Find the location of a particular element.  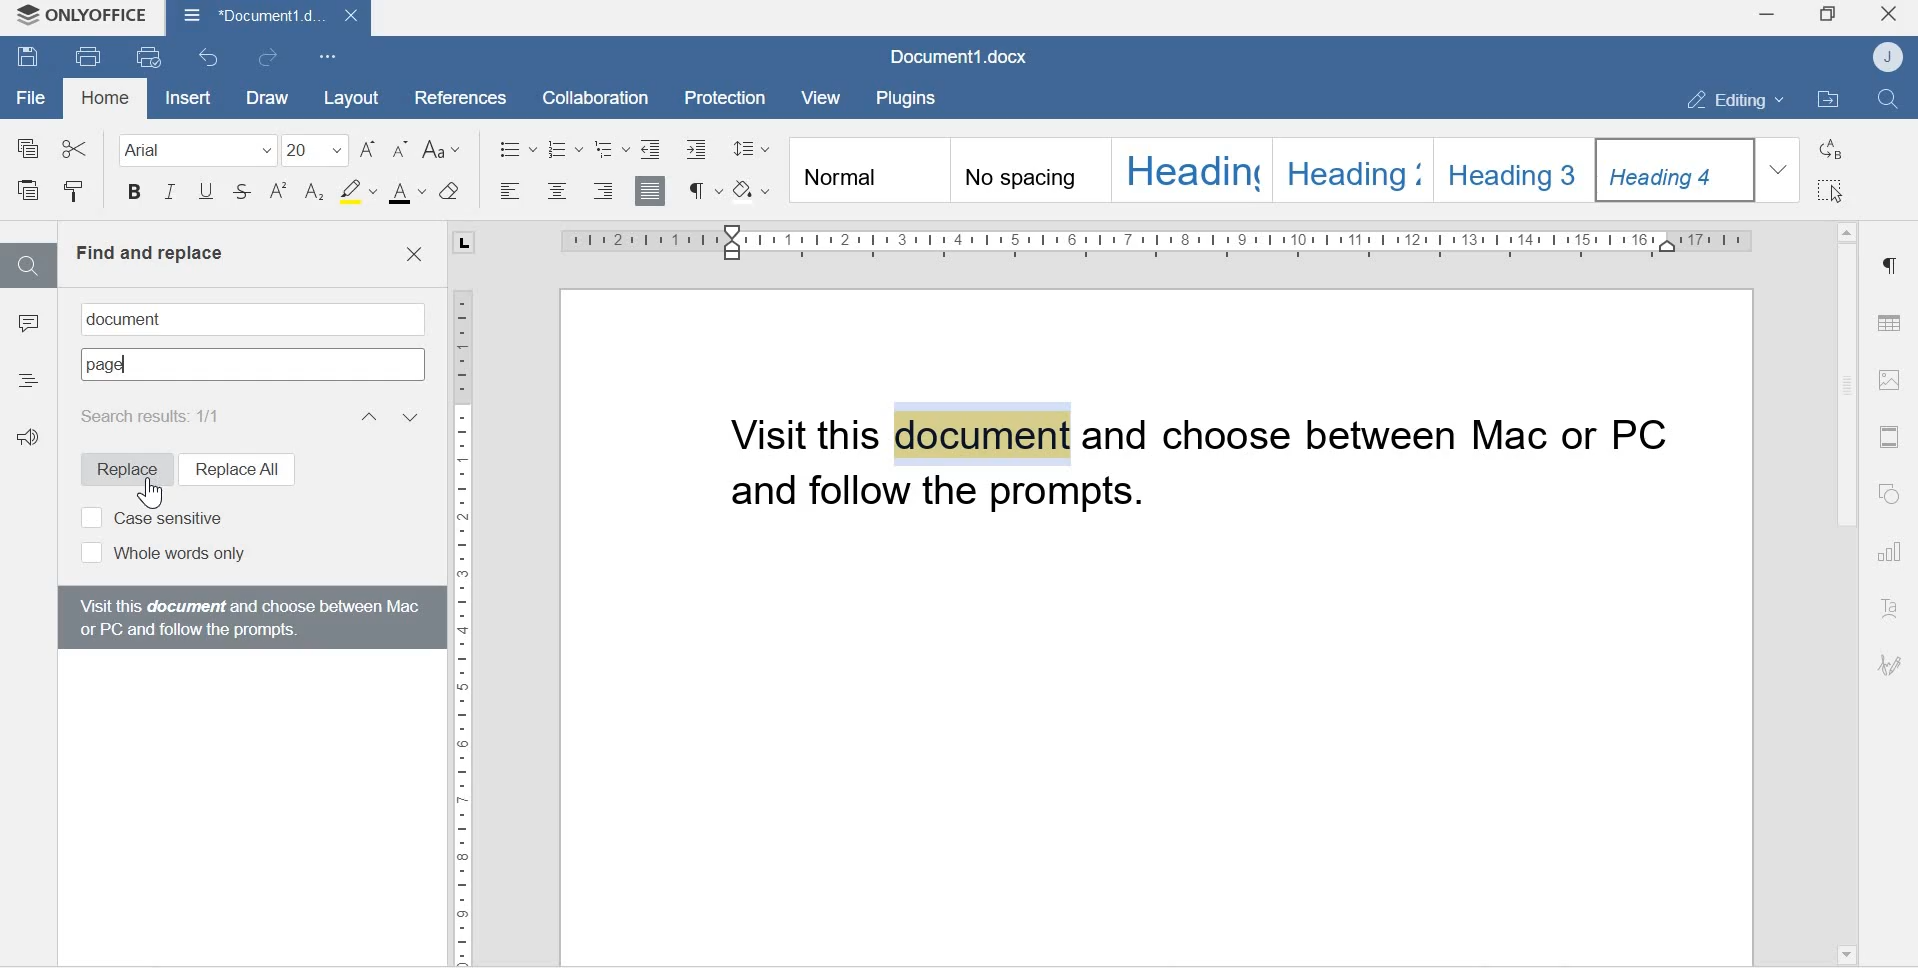

Search results: 1/1 is located at coordinates (158, 415).